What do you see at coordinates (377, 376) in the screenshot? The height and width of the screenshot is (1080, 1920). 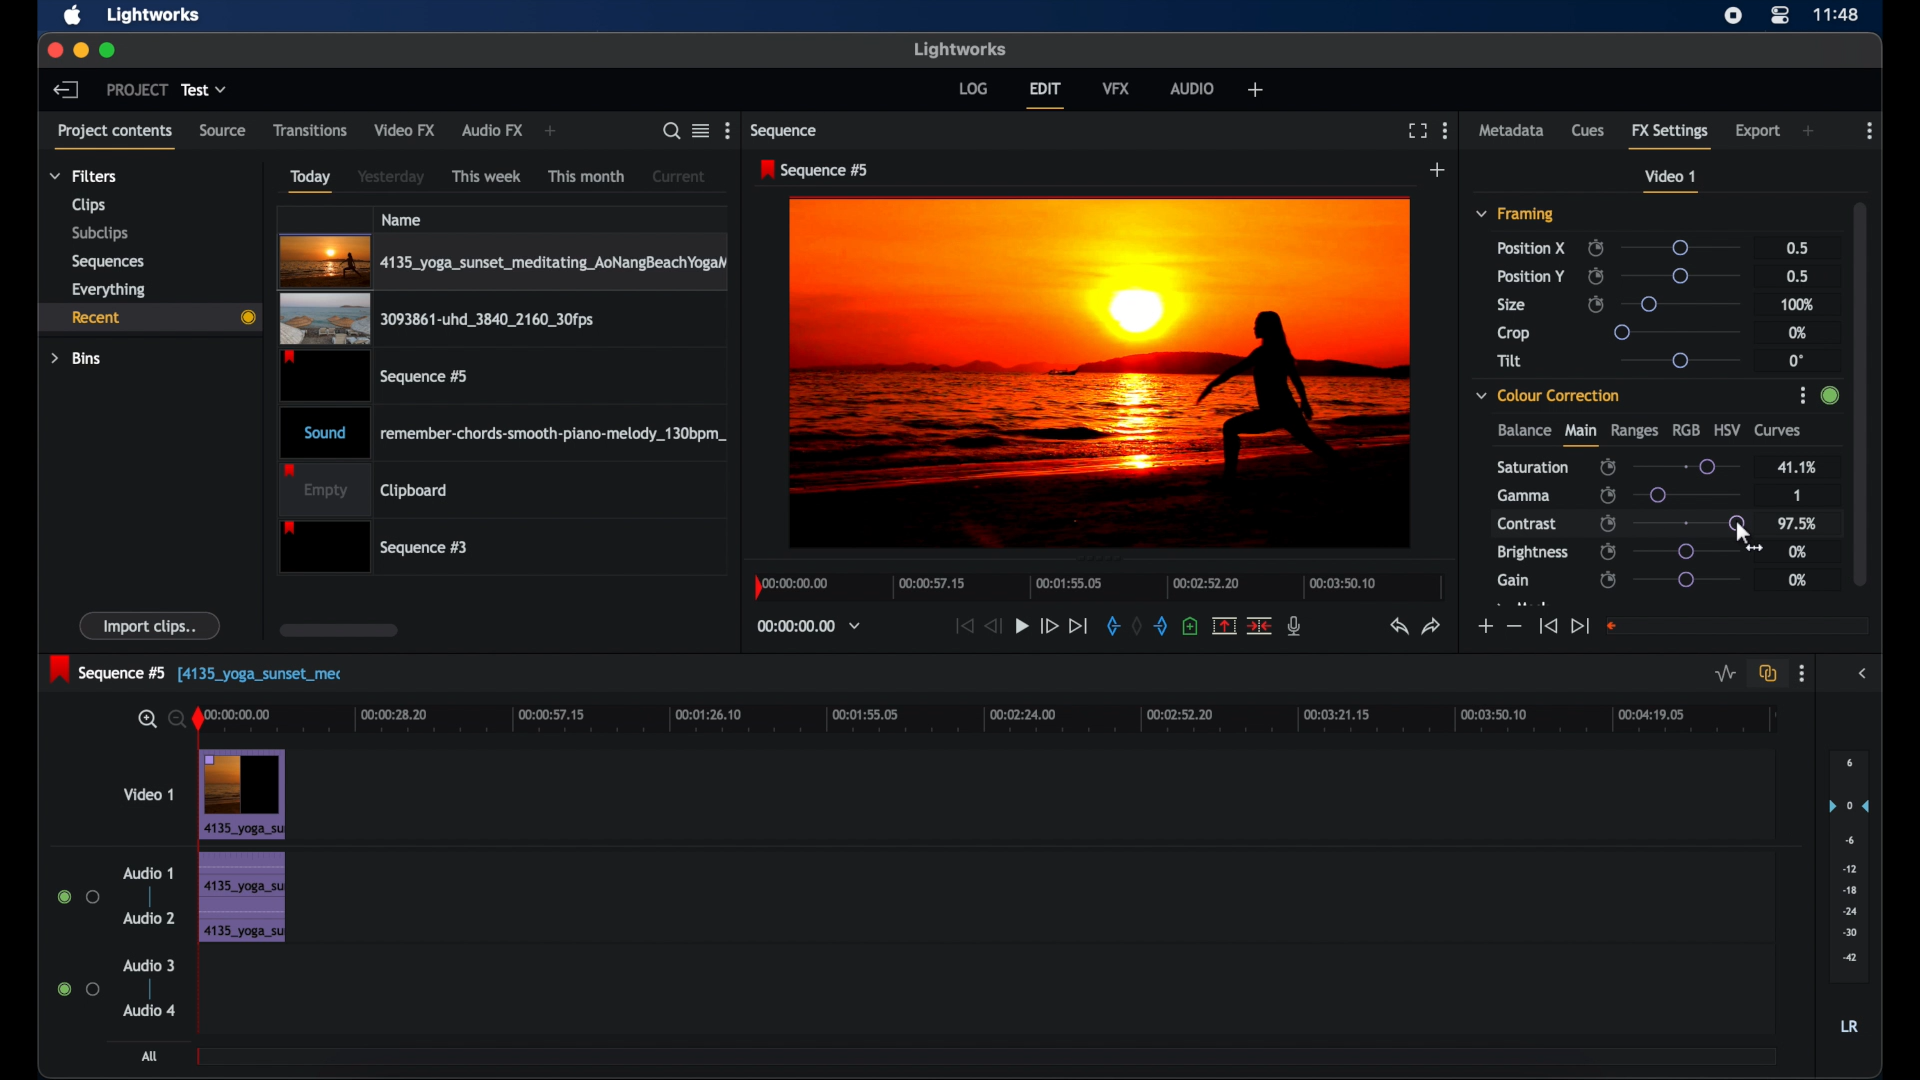 I see `video clip` at bounding box center [377, 376].